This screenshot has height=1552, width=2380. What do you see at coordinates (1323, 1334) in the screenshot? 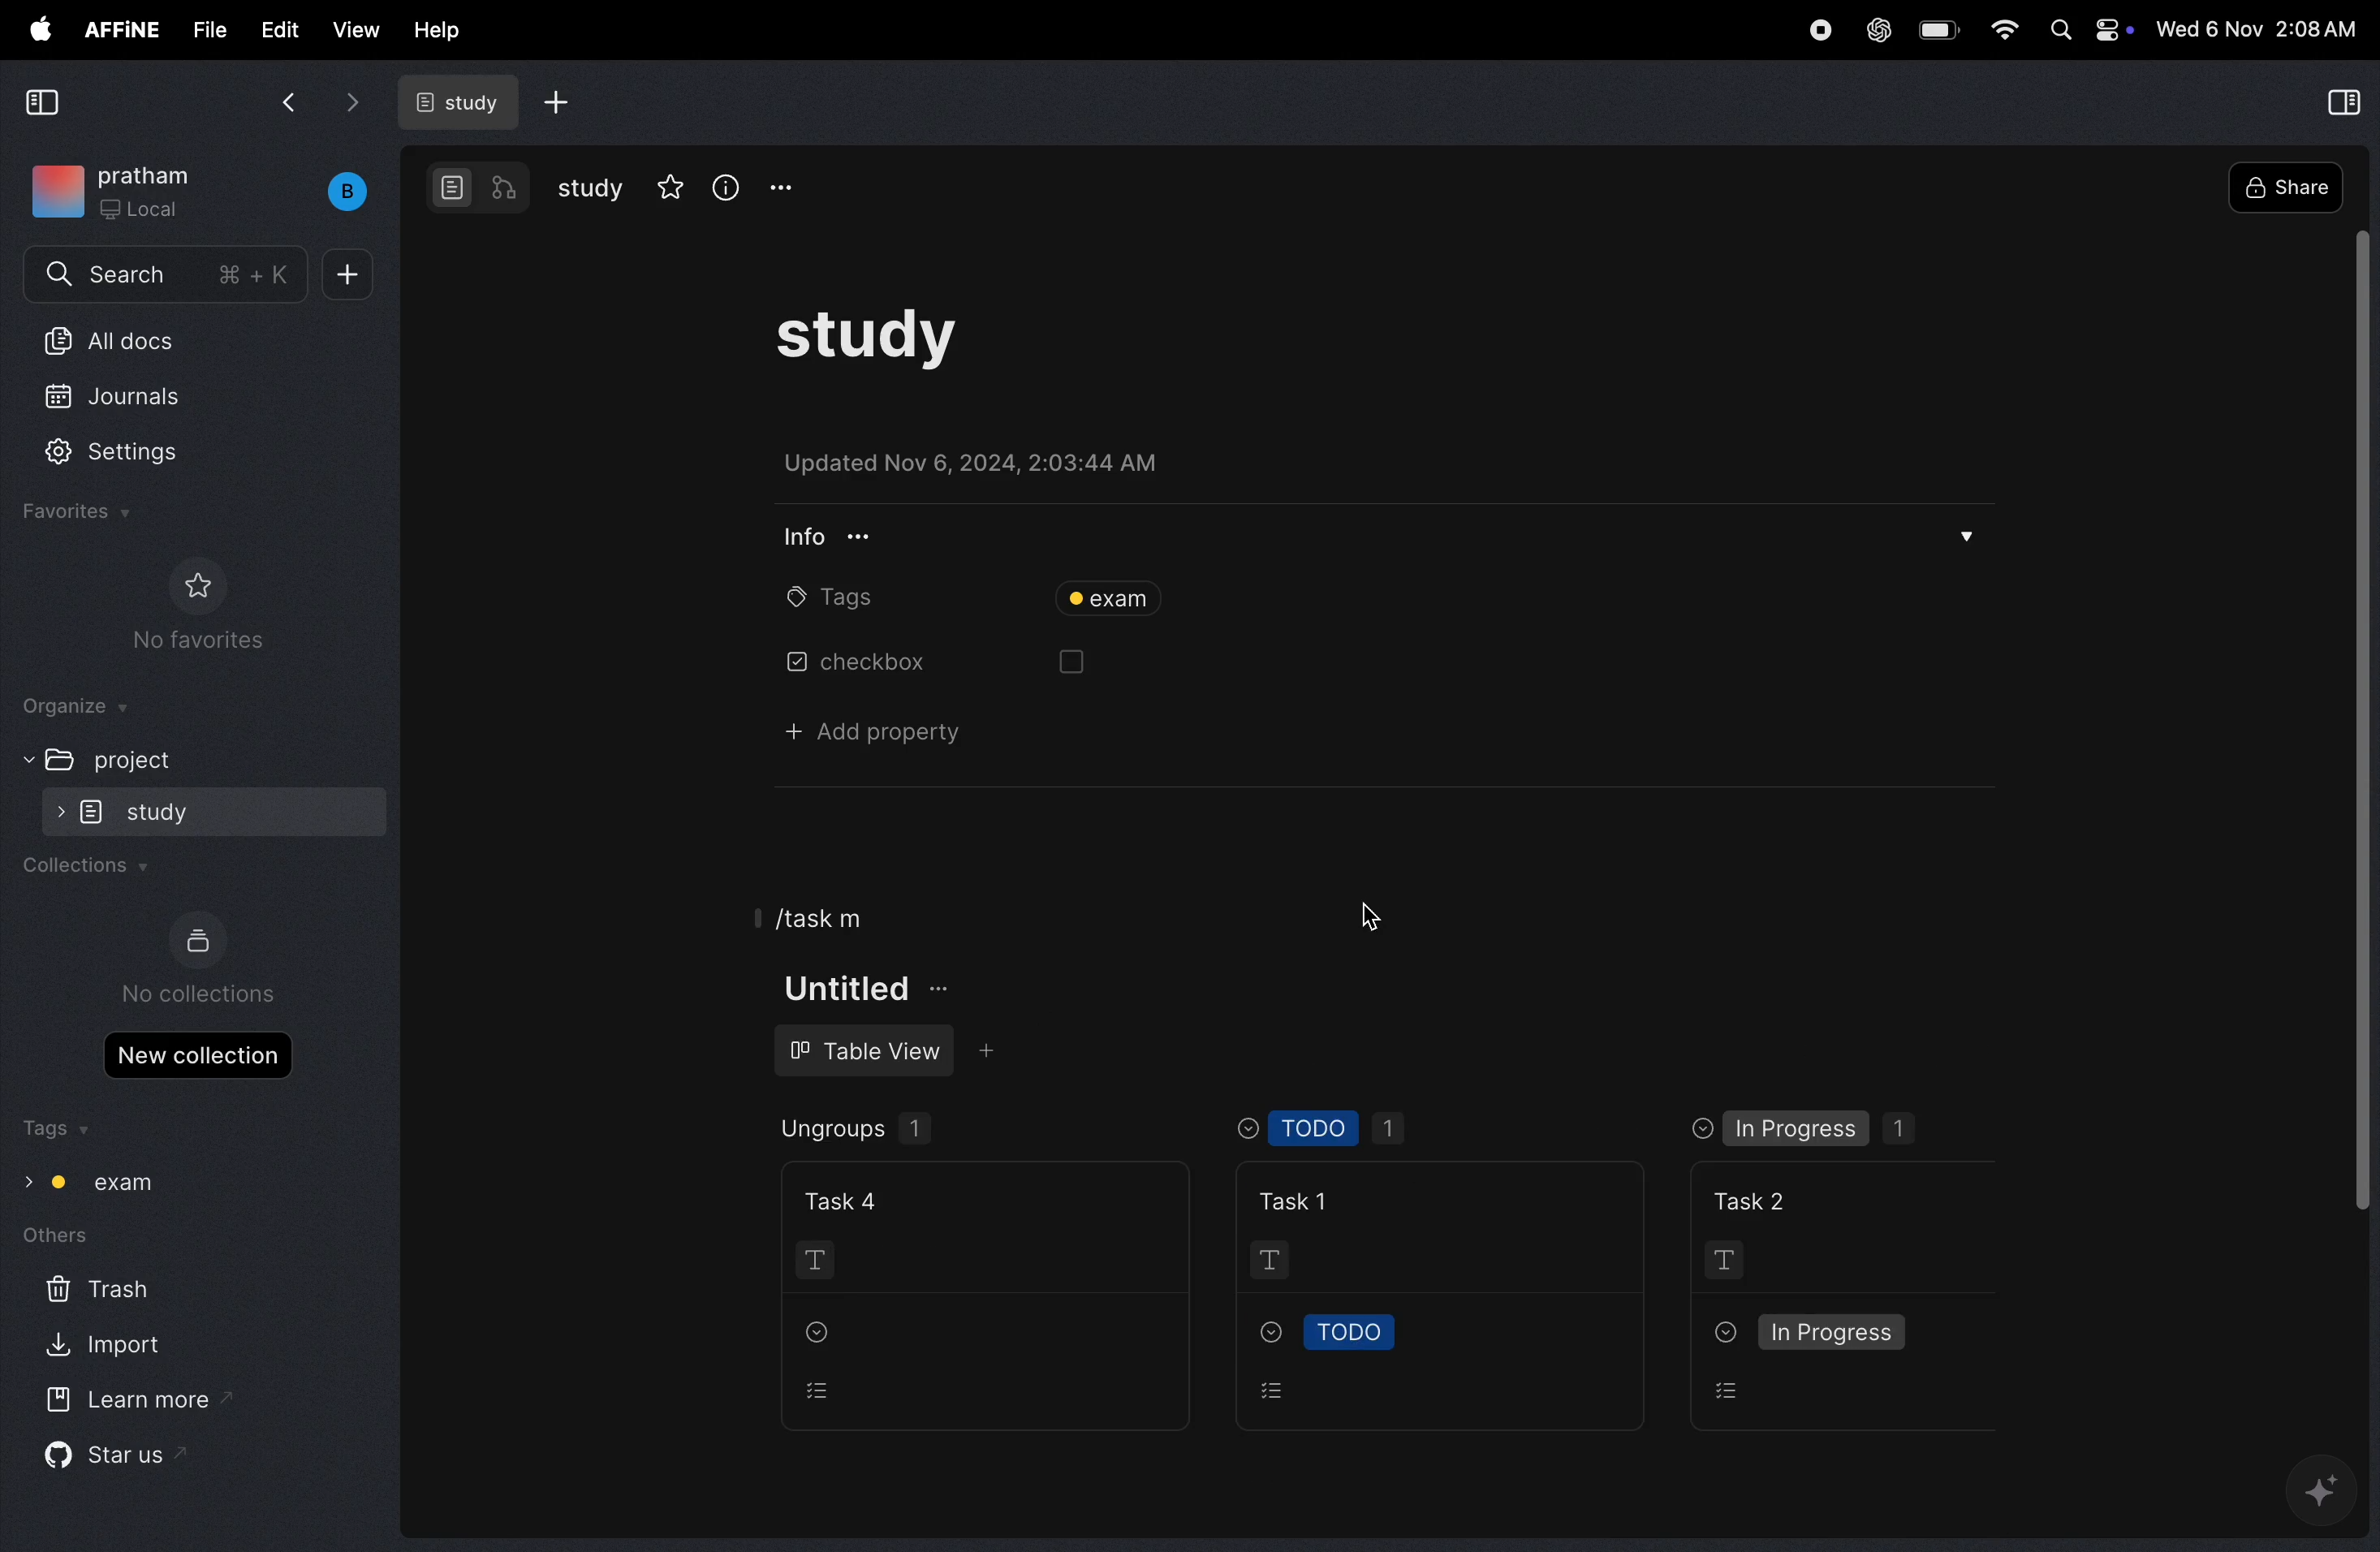
I see `todo` at bounding box center [1323, 1334].